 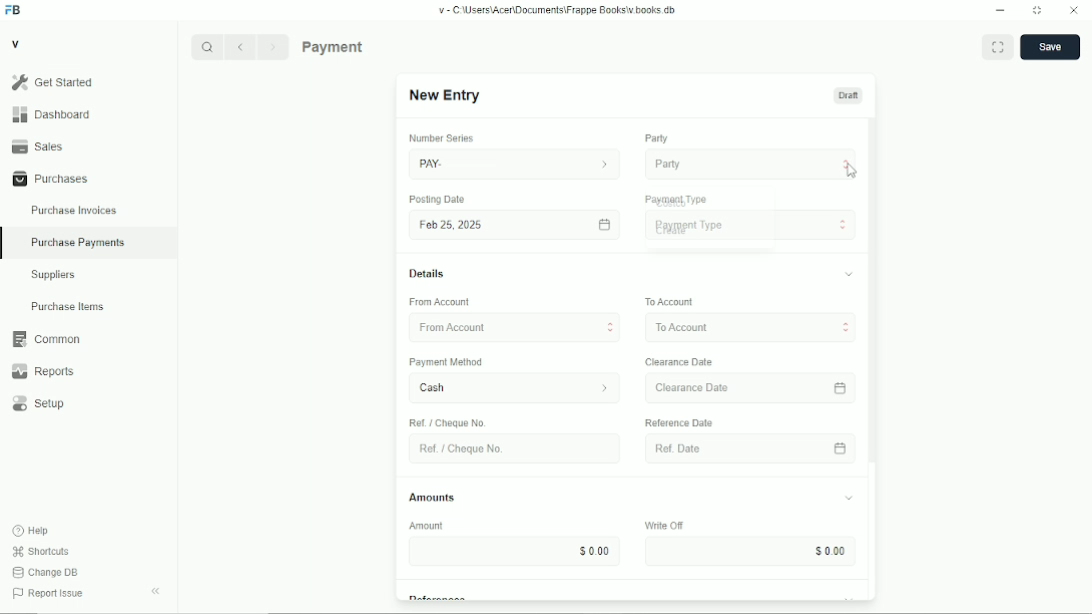 What do you see at coordinates (41, 552) in the screenshot?
I see `Shortcuts` at bounding box center [41, 552].